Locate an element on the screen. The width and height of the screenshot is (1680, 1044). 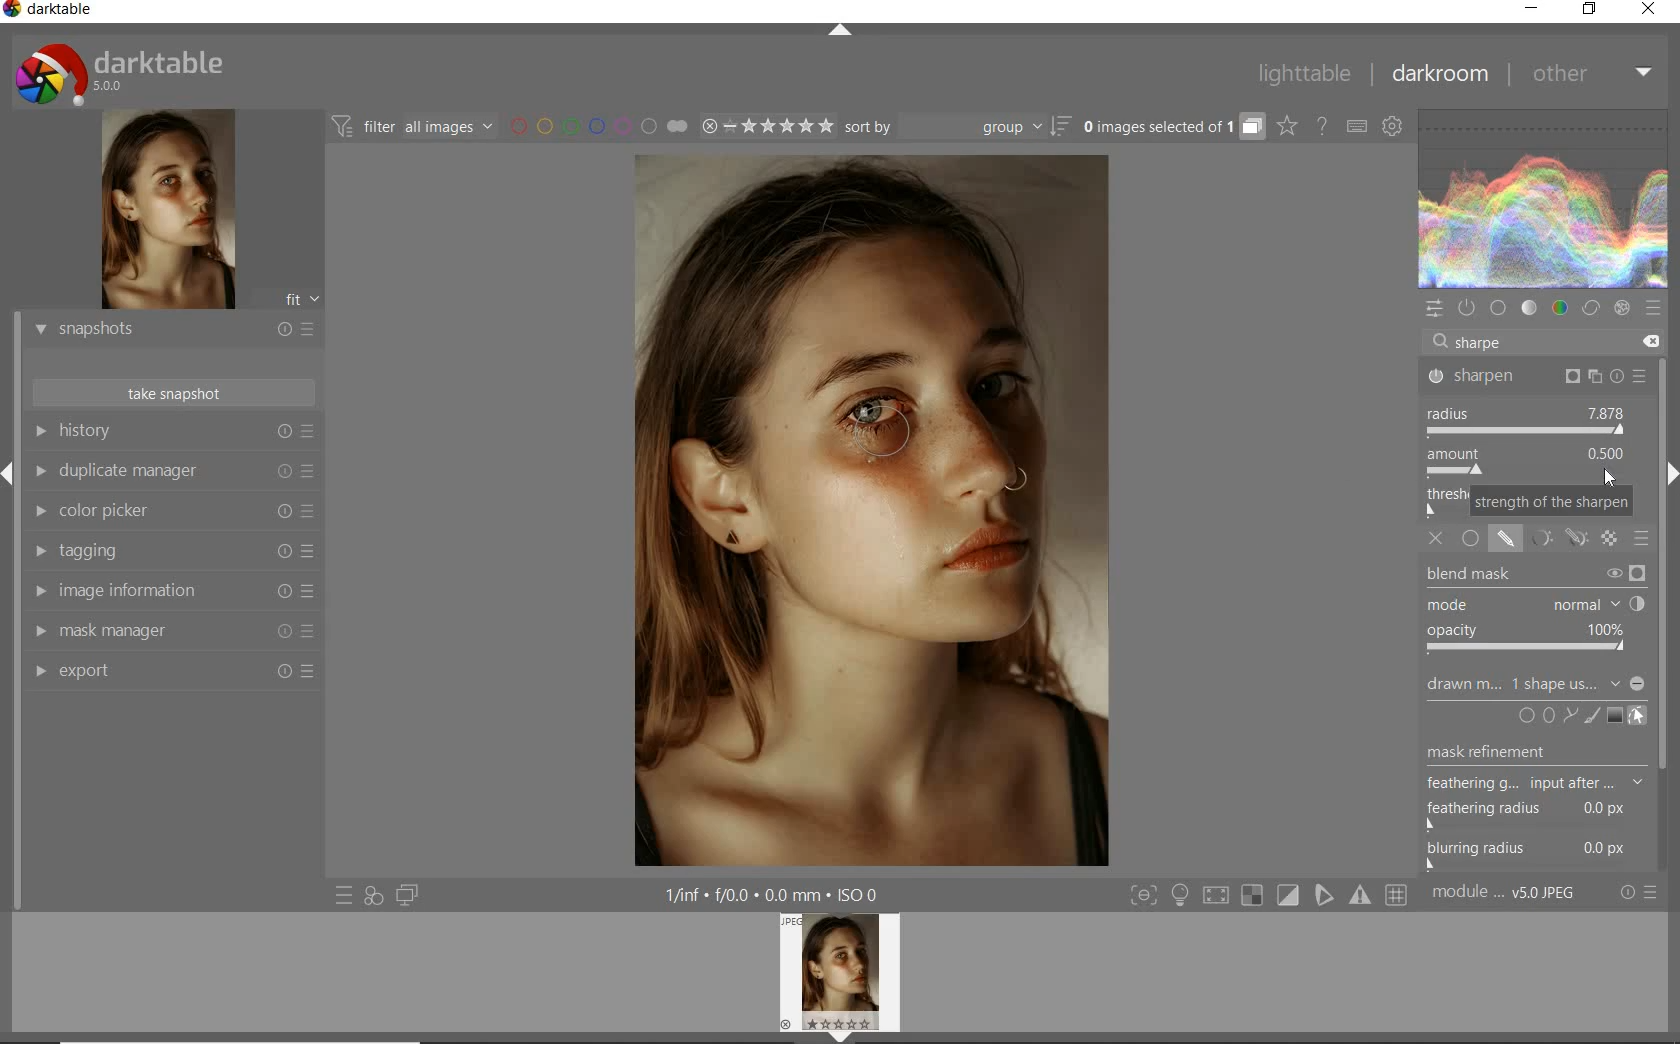
change overlays shown on thumbnails is located at coordinates (1286, 127).